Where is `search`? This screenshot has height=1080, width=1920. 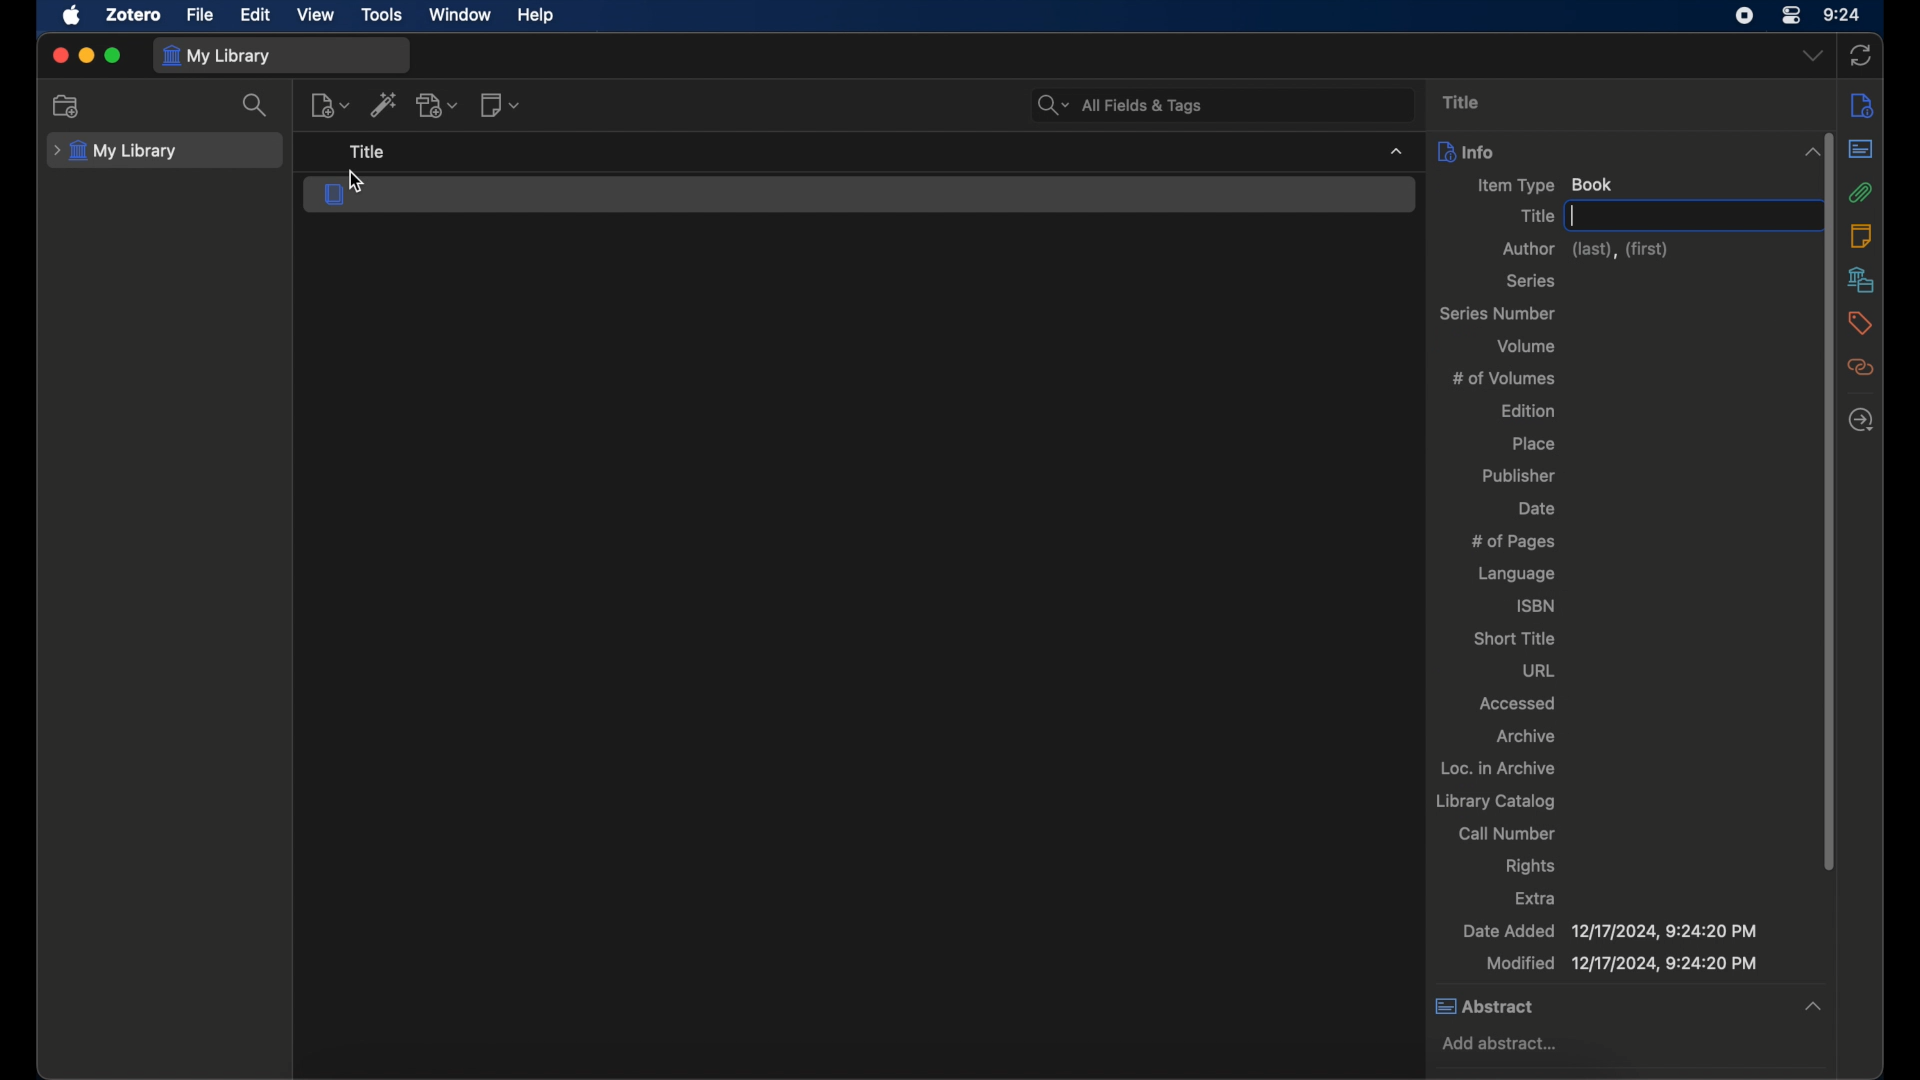
search is located at coordinates (257, 106).